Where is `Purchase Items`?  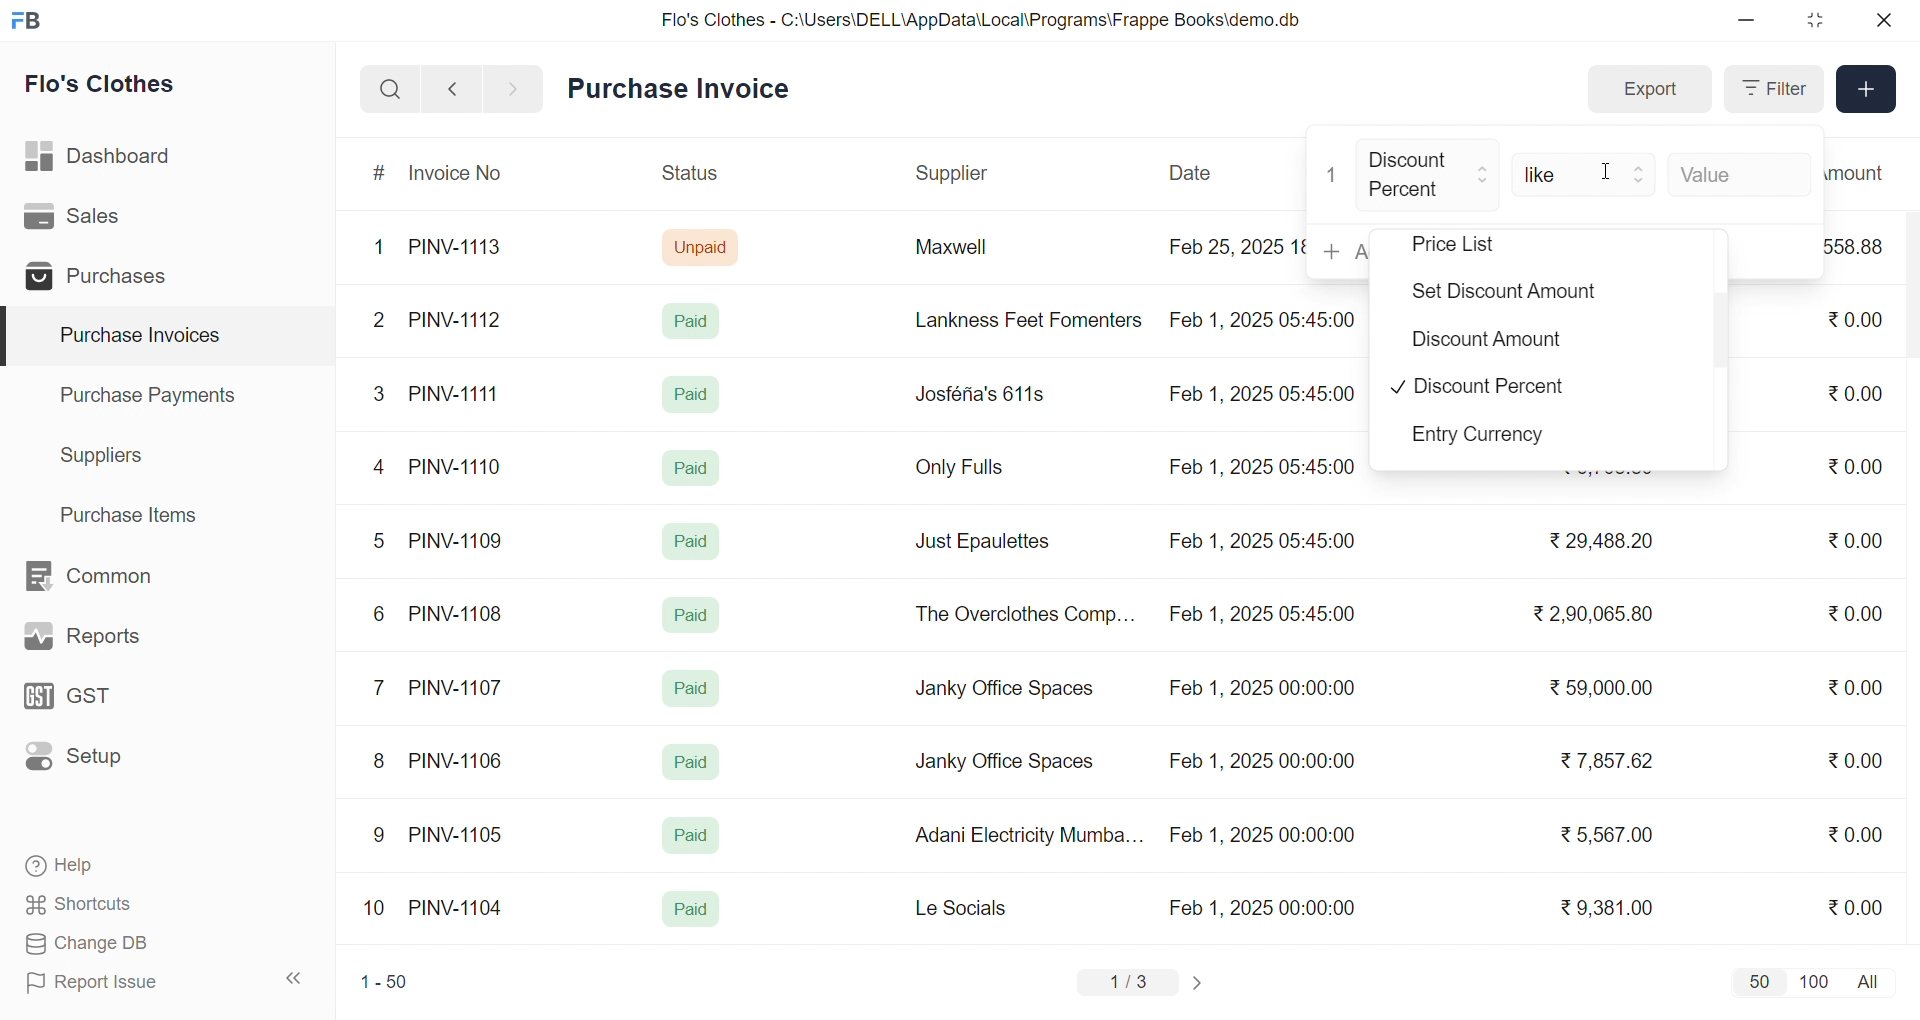 Purchase Items is located at coordinates (136, 512).